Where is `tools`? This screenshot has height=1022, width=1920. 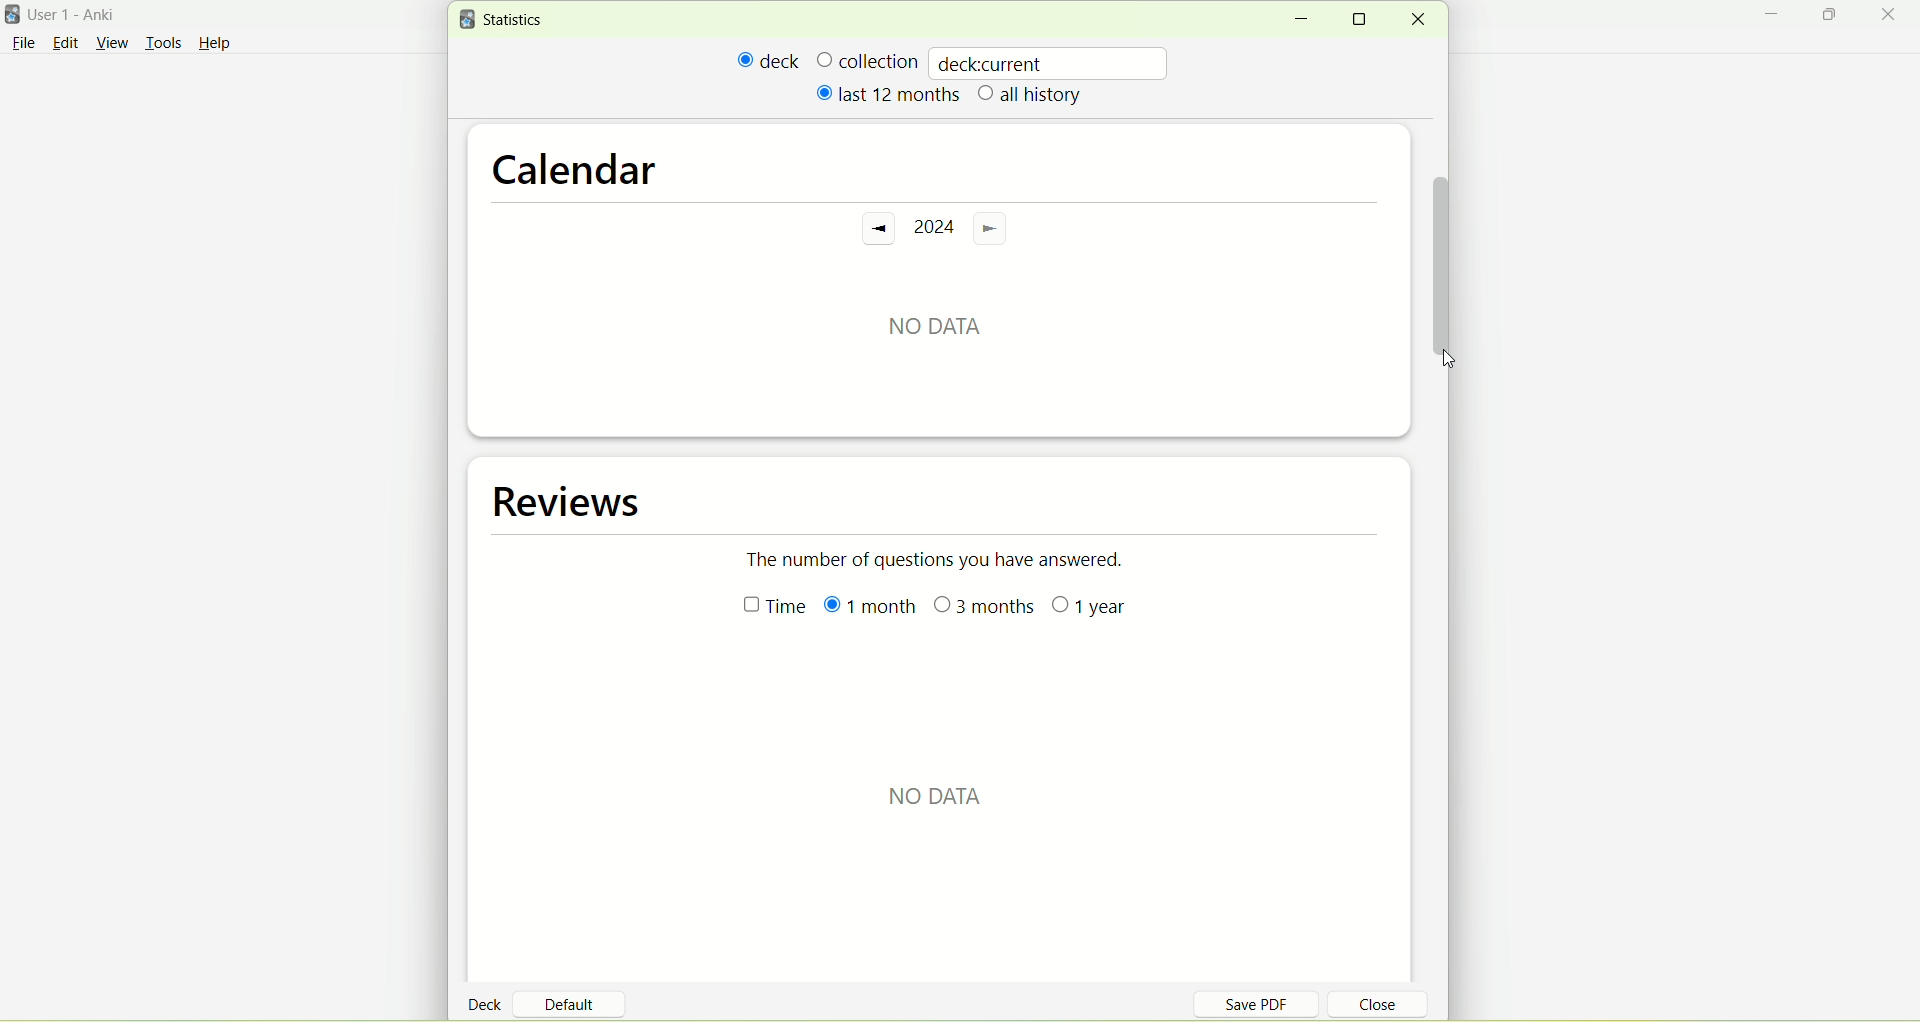 tools is located at coordinates (163, 45).